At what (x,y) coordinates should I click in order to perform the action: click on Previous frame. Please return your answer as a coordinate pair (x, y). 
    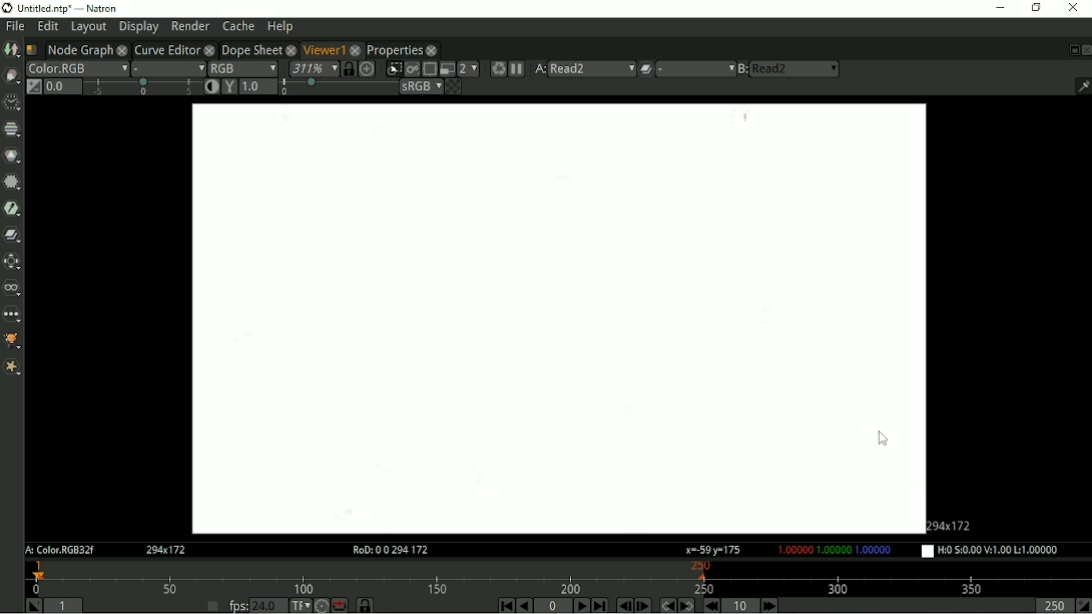
    Looking at the image, I should click on (623, 606).